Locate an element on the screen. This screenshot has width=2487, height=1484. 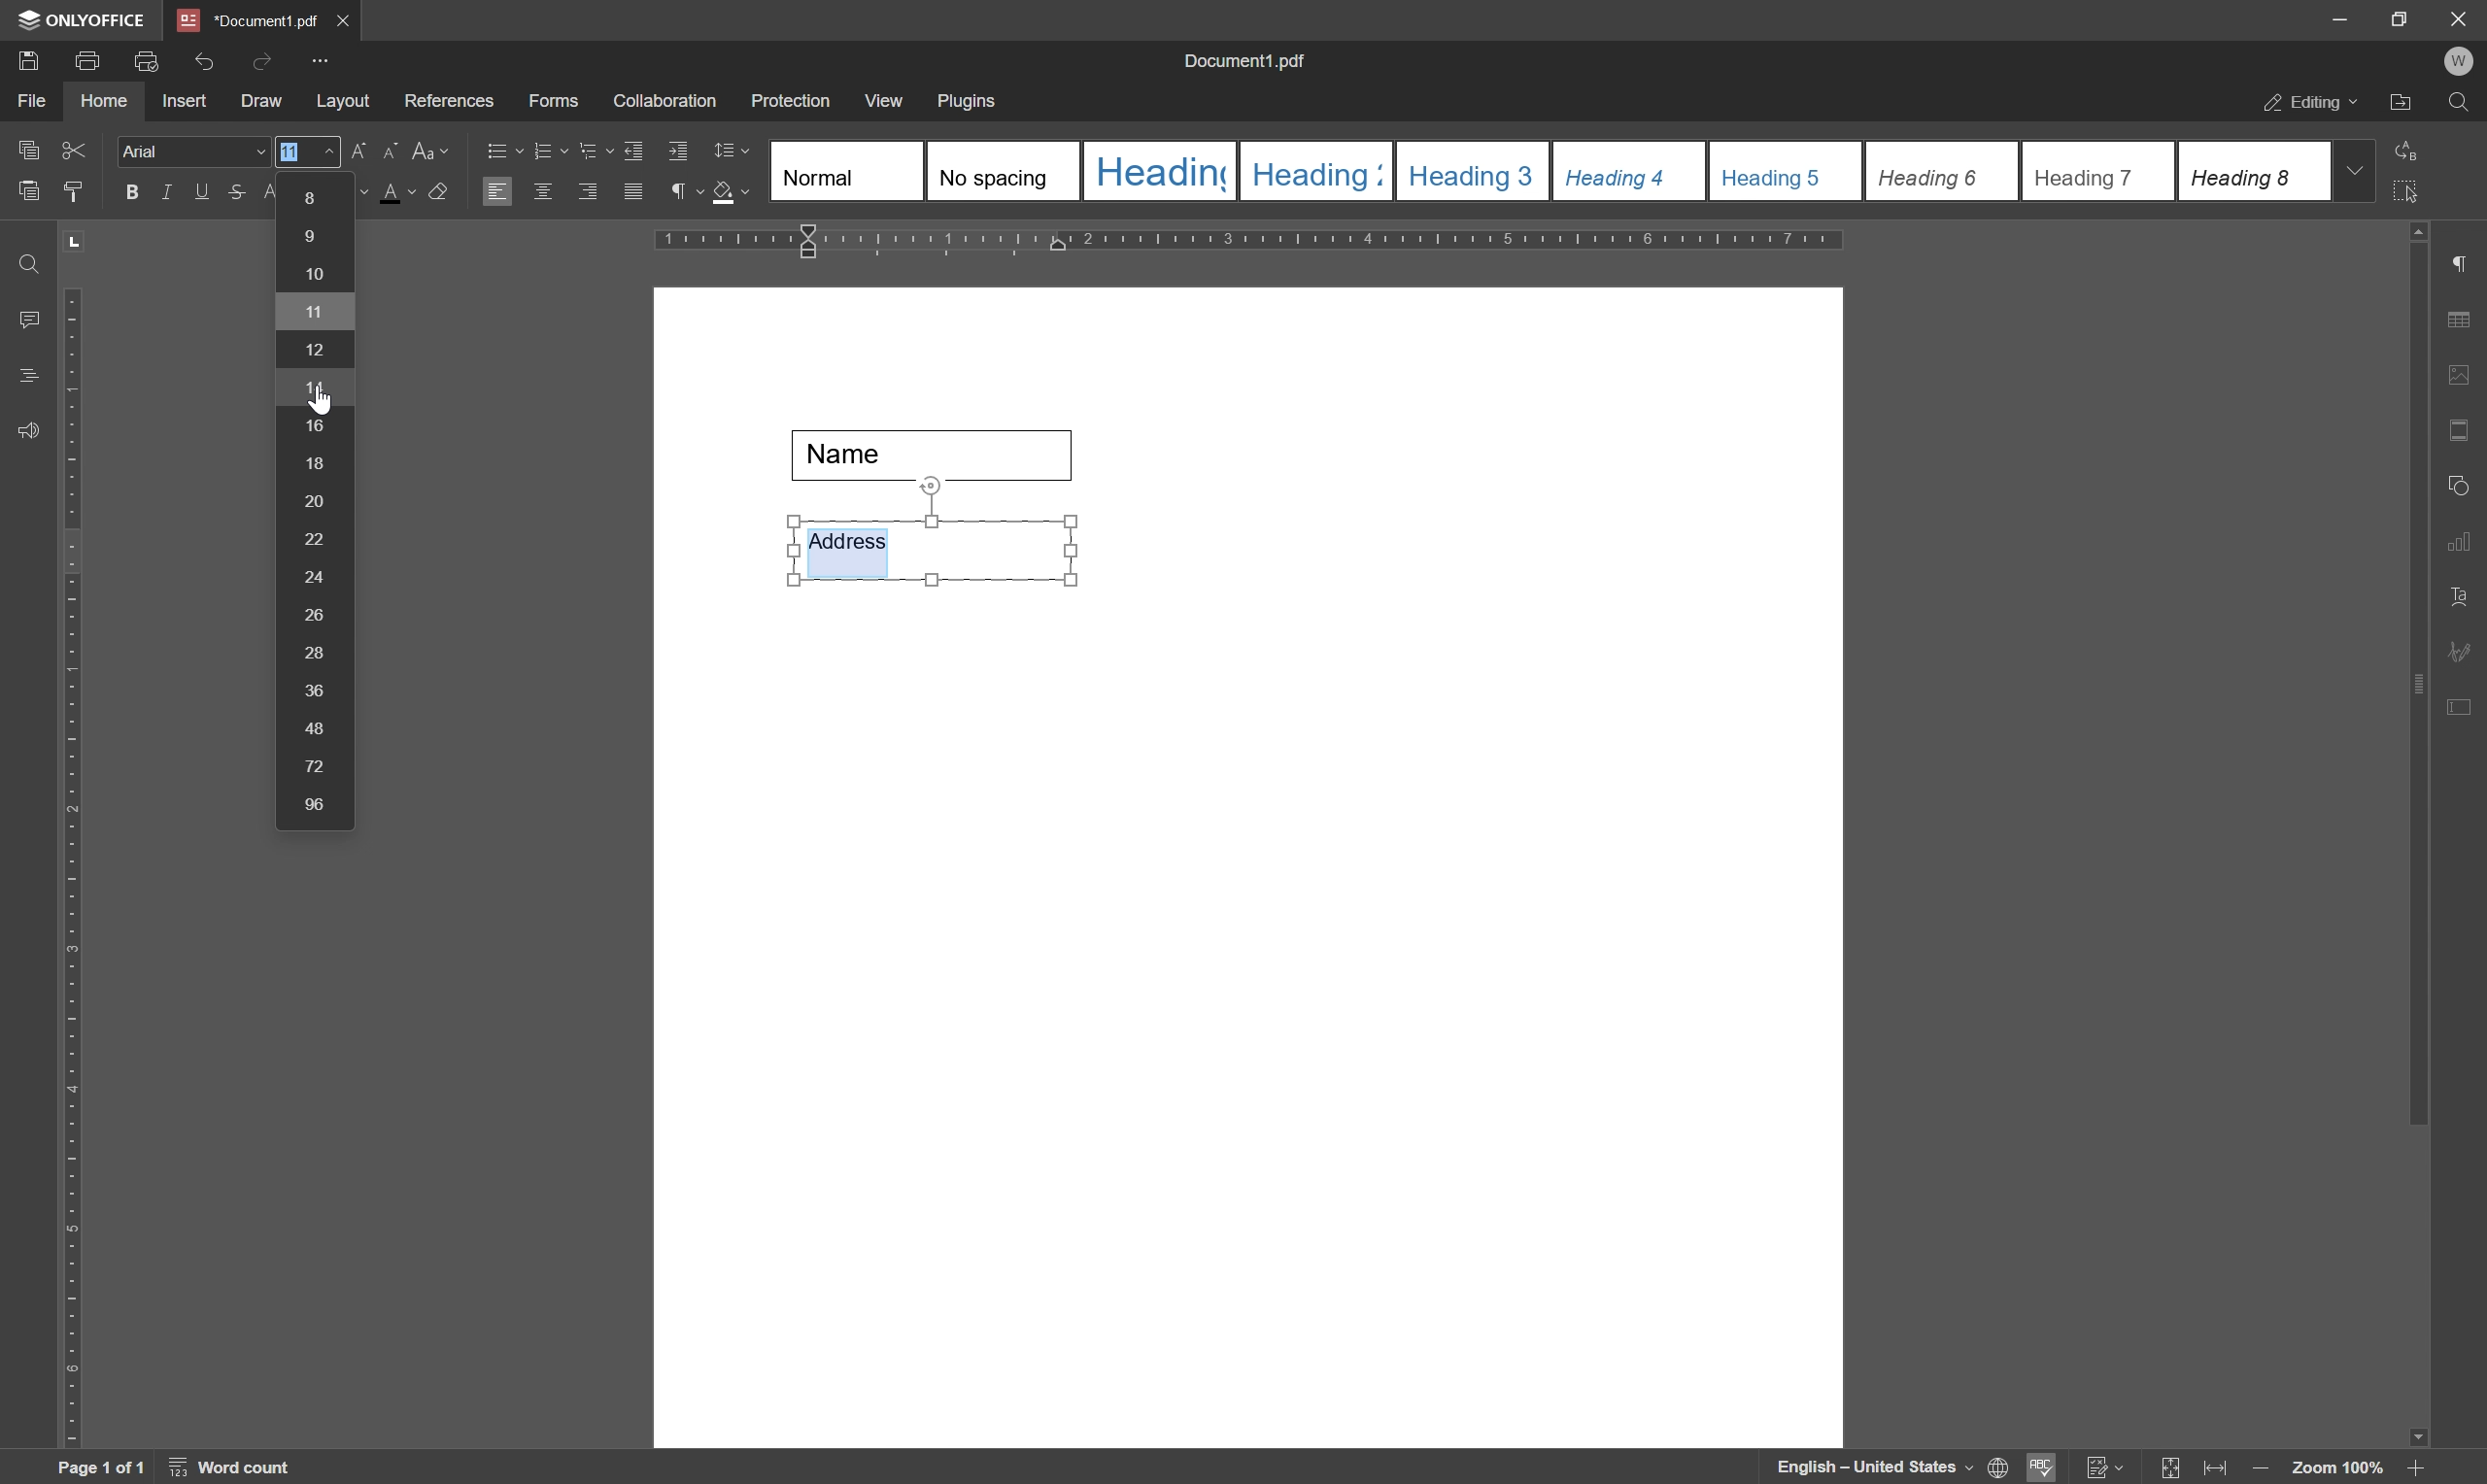
find is located at coordinates (25, 258).